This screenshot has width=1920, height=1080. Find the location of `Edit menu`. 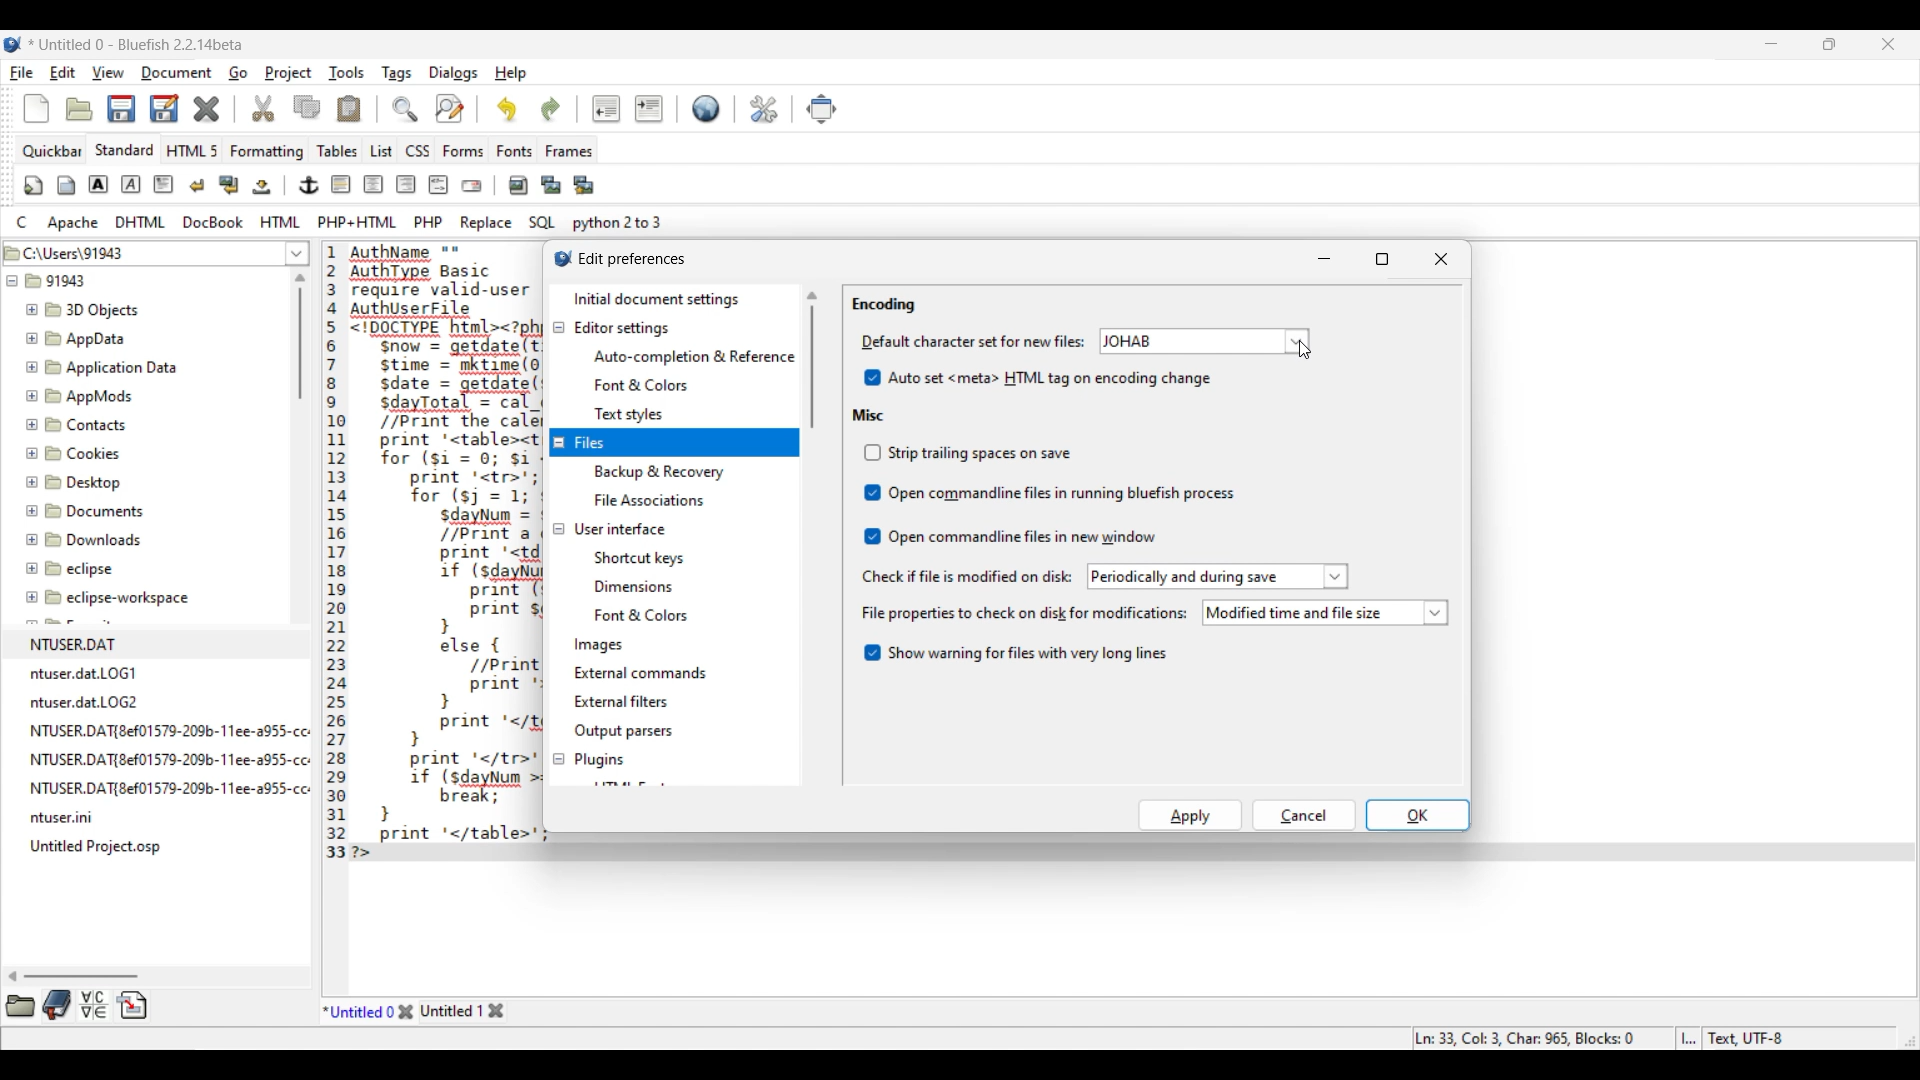

Edit menu is located at coordinates (63, 73).